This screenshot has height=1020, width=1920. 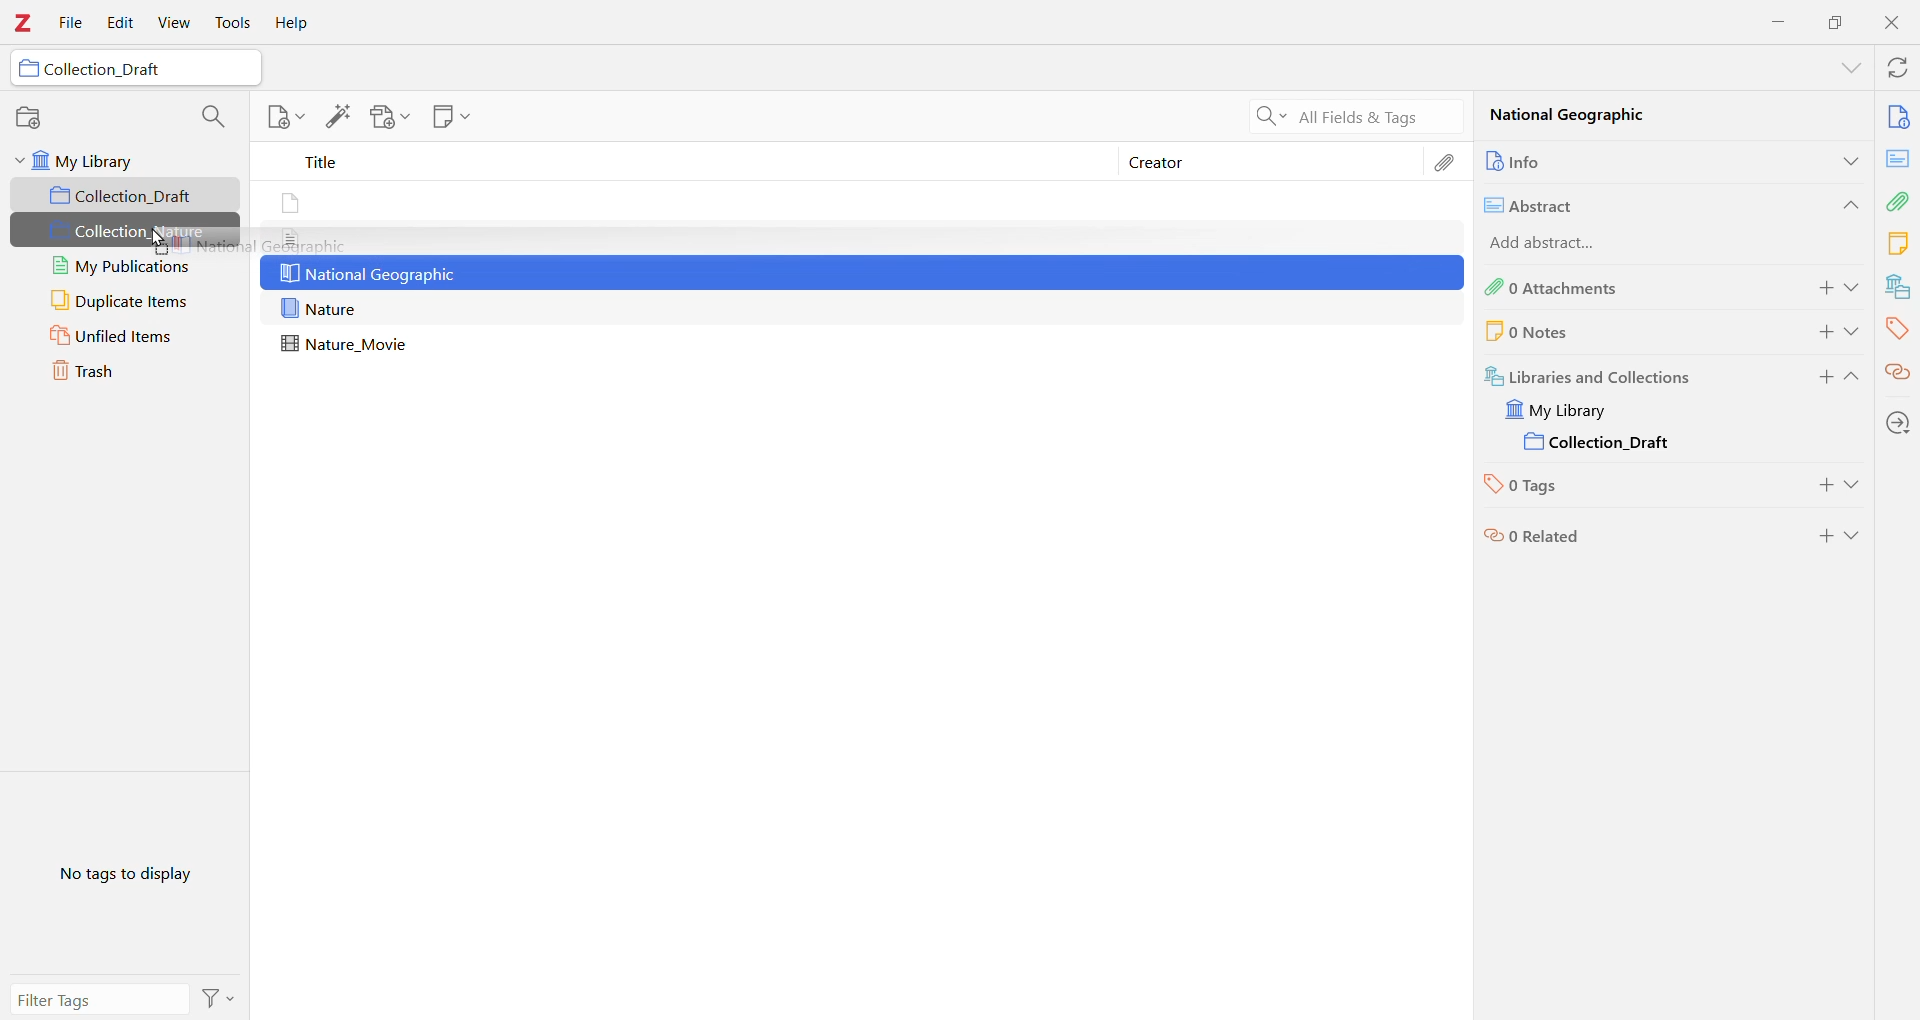 What do you see at coordinates (1855, 489) in the screenshot?
I see `Expand Section` at bounding box center [1855, 489].